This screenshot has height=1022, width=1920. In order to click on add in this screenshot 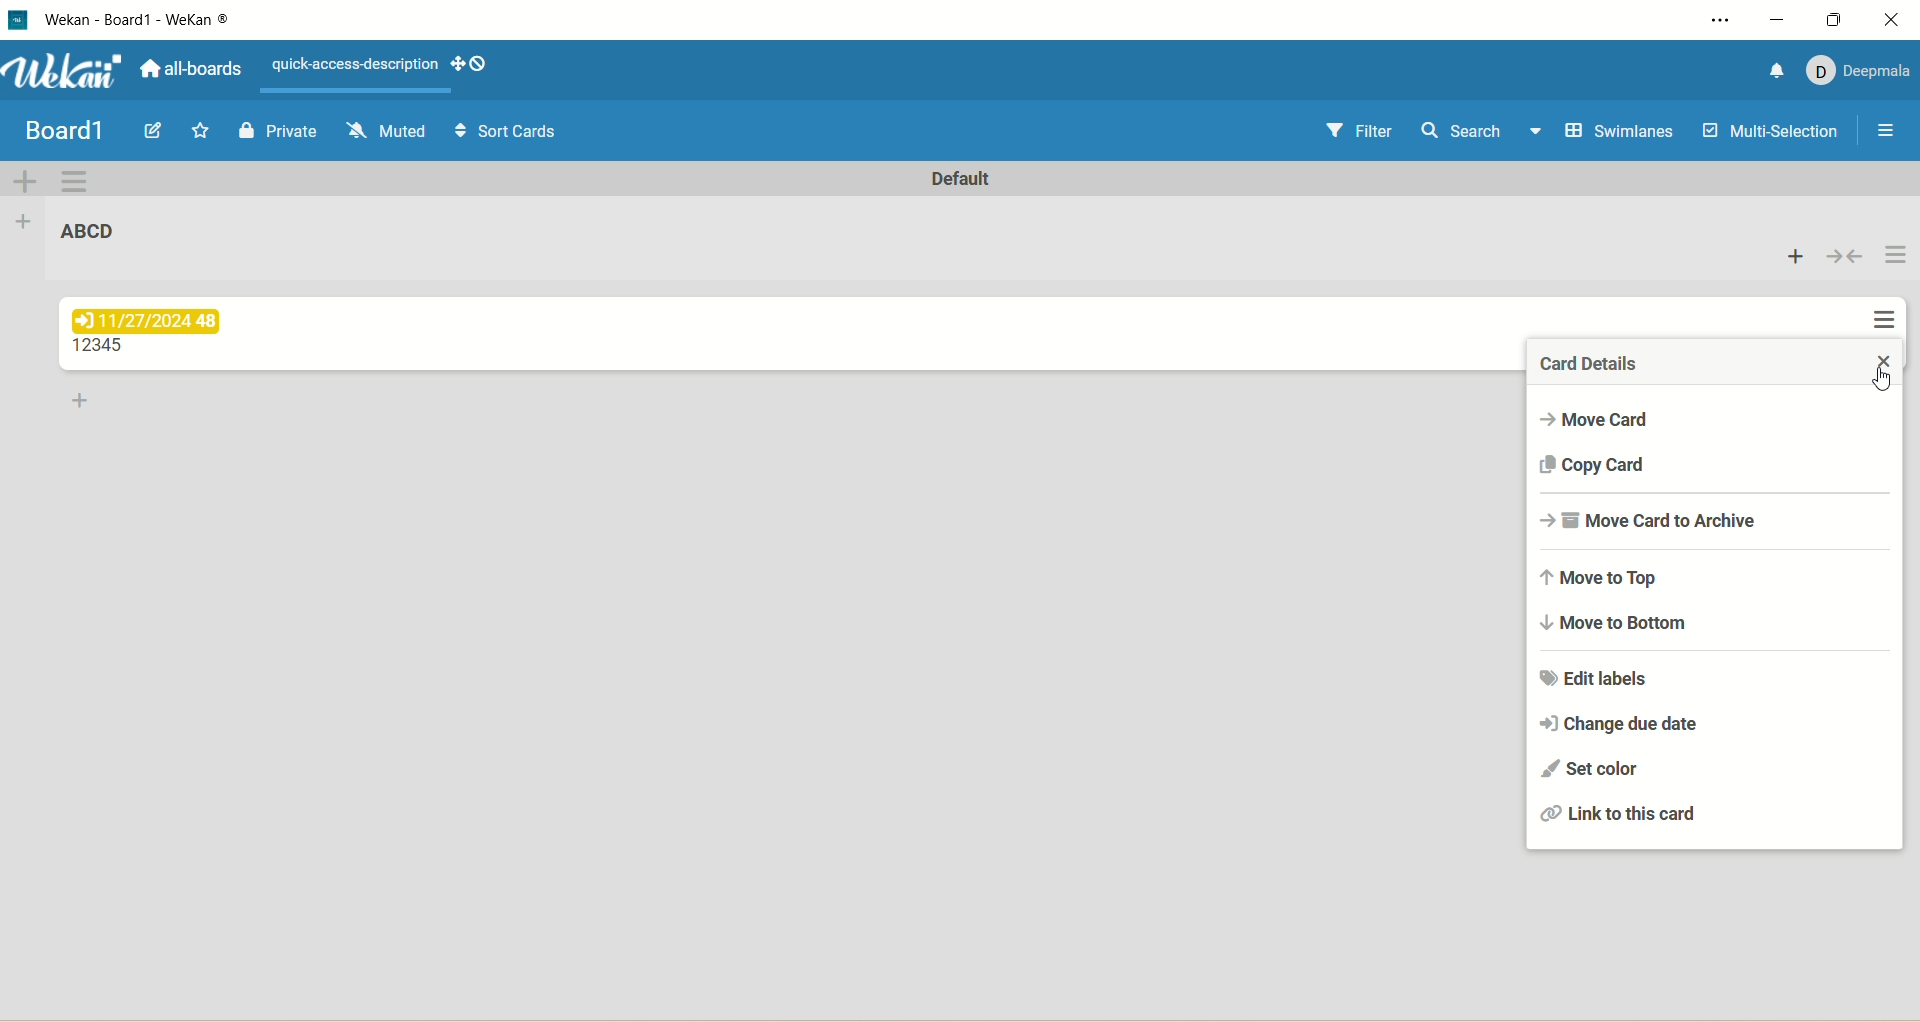, I will do `click(1797, 255)`.